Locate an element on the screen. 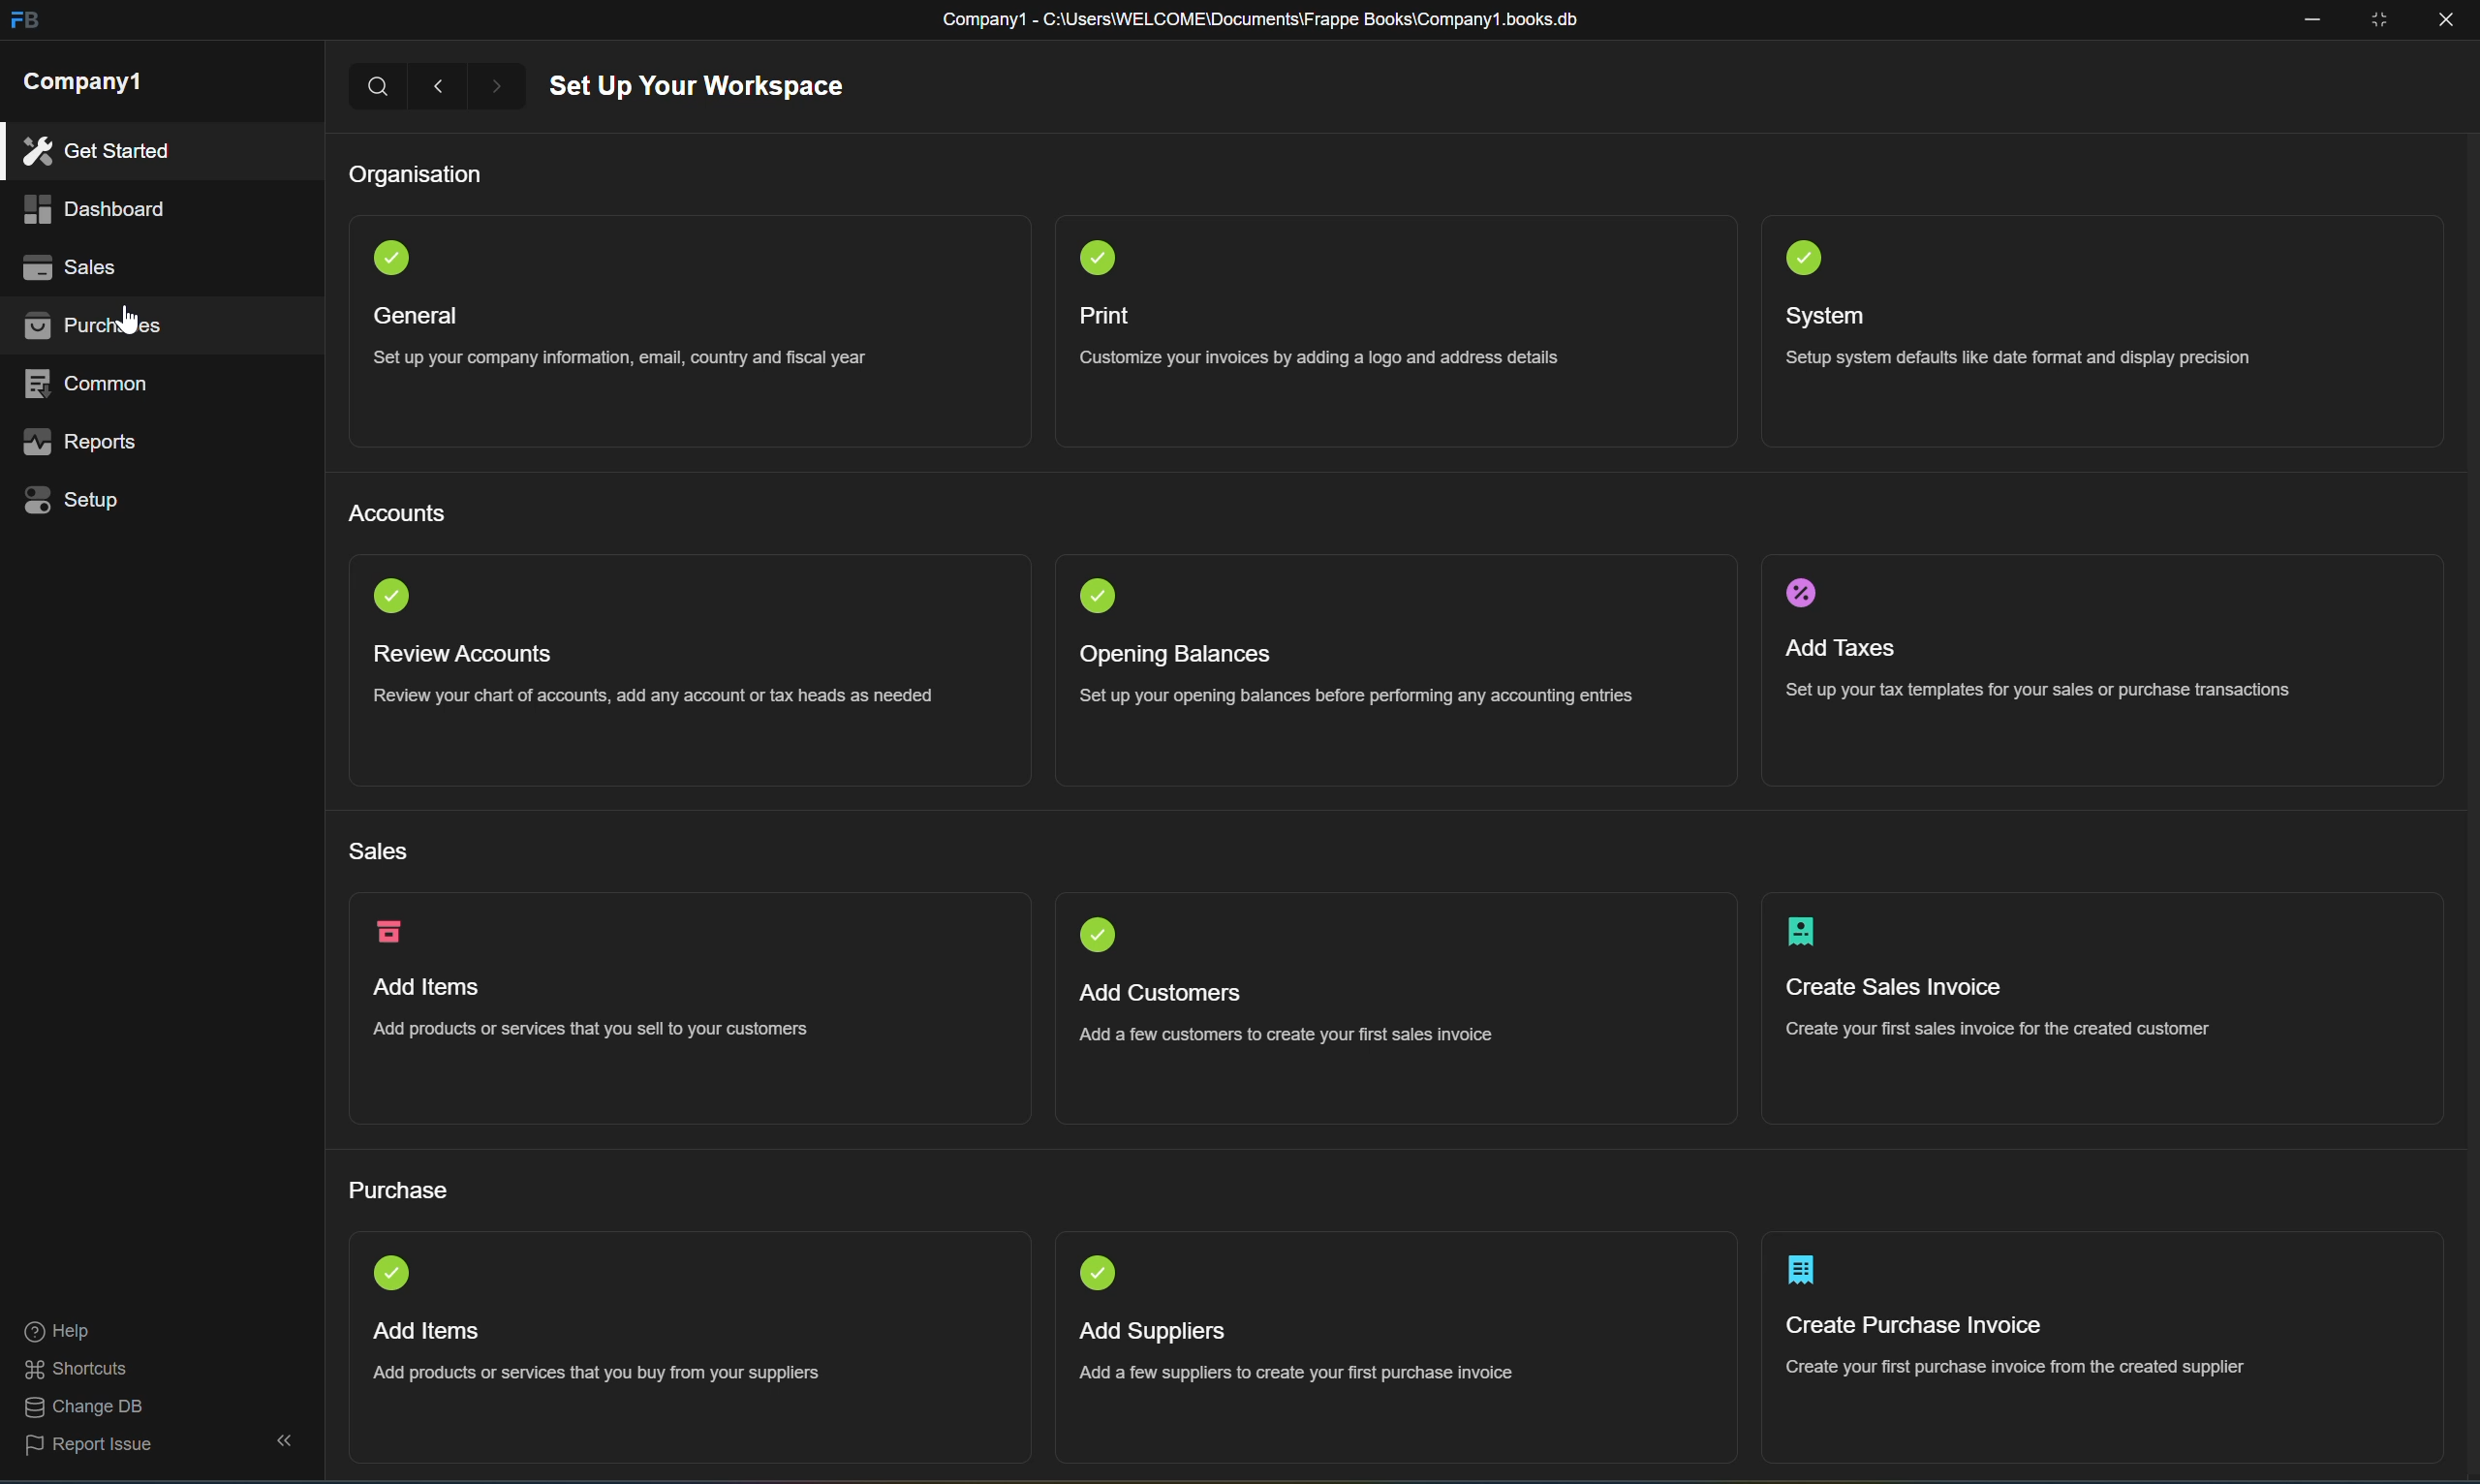  logo is located at coordinates (1801, 594).